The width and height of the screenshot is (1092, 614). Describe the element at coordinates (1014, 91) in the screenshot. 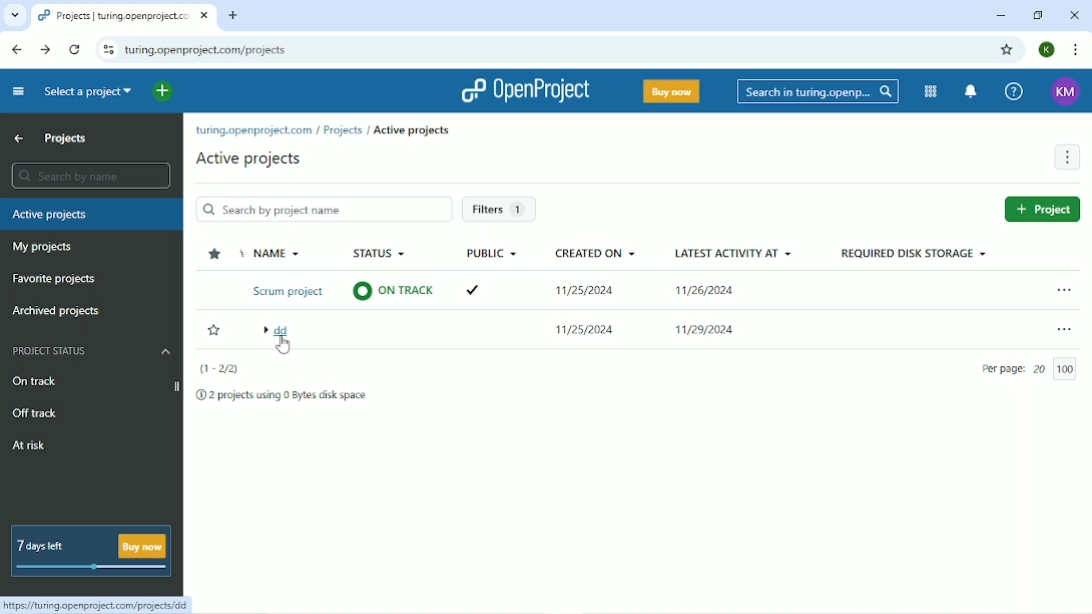

I see `Help` at that location.